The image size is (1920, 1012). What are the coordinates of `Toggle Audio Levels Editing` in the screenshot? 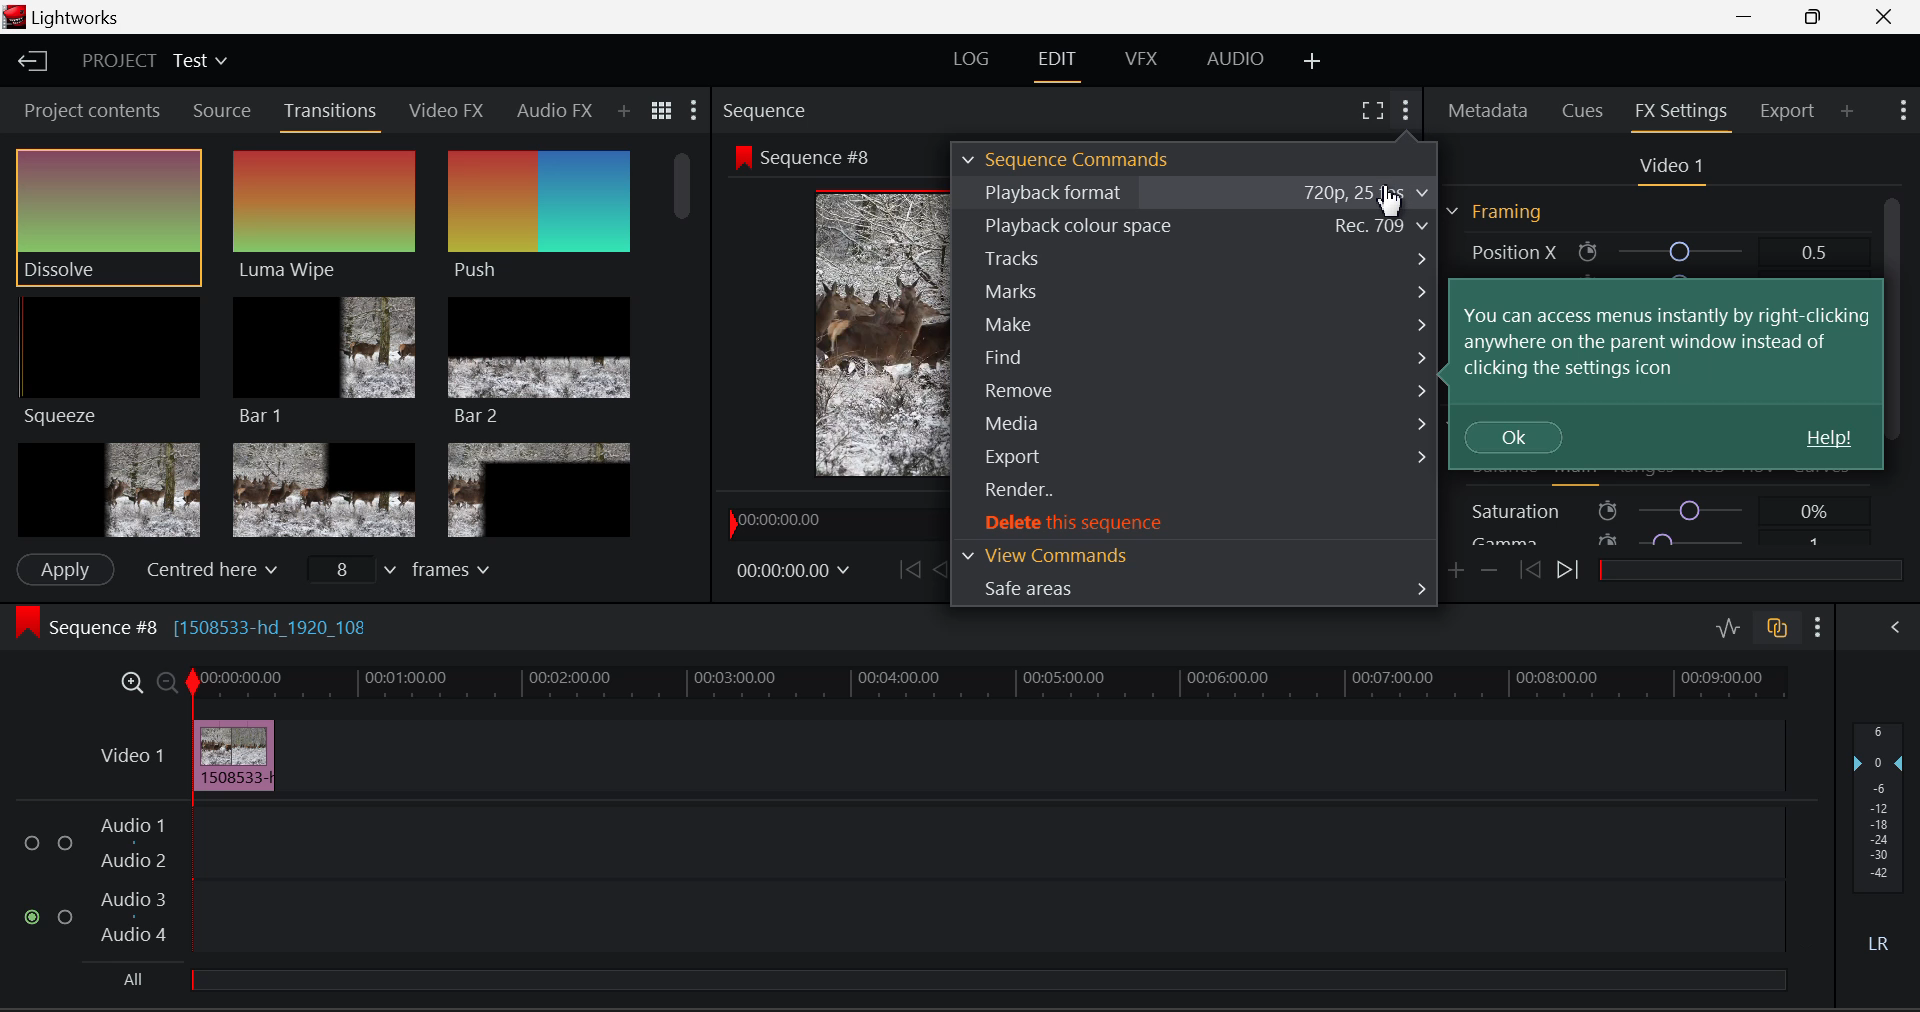 It's located at (1728, 627).